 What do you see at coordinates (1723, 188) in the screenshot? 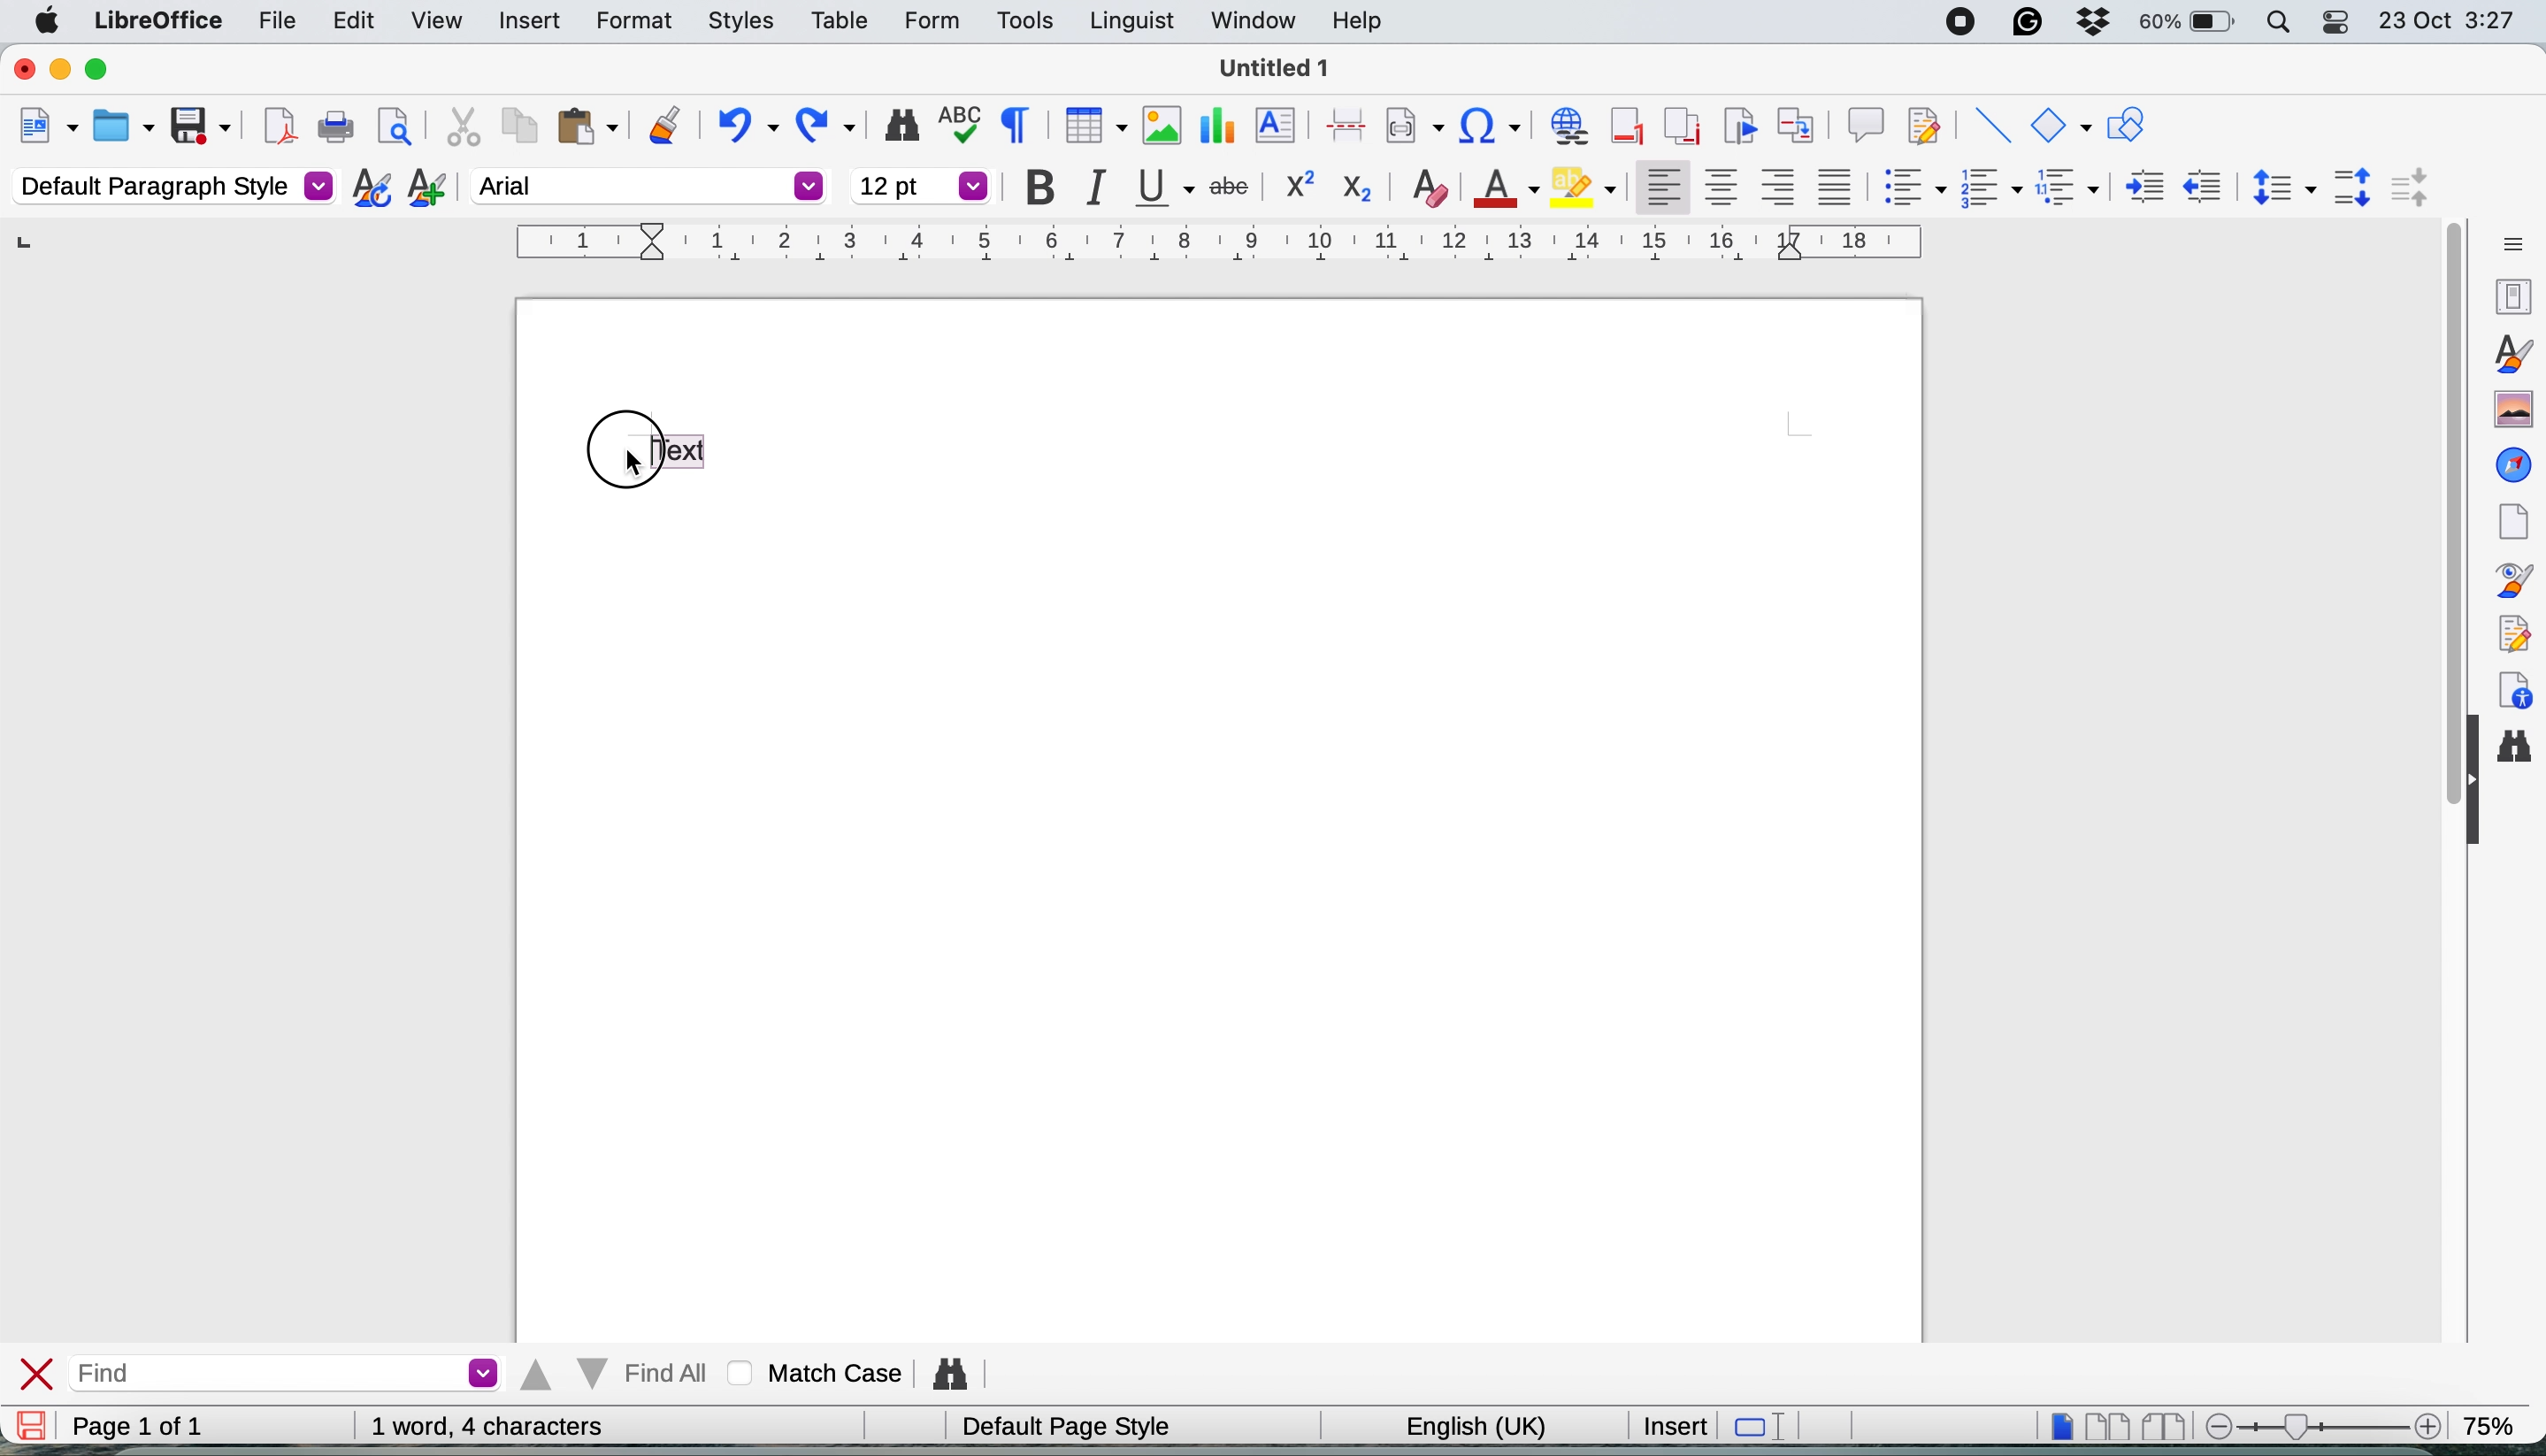
I see `align center` at bounding box center [1723, 188].